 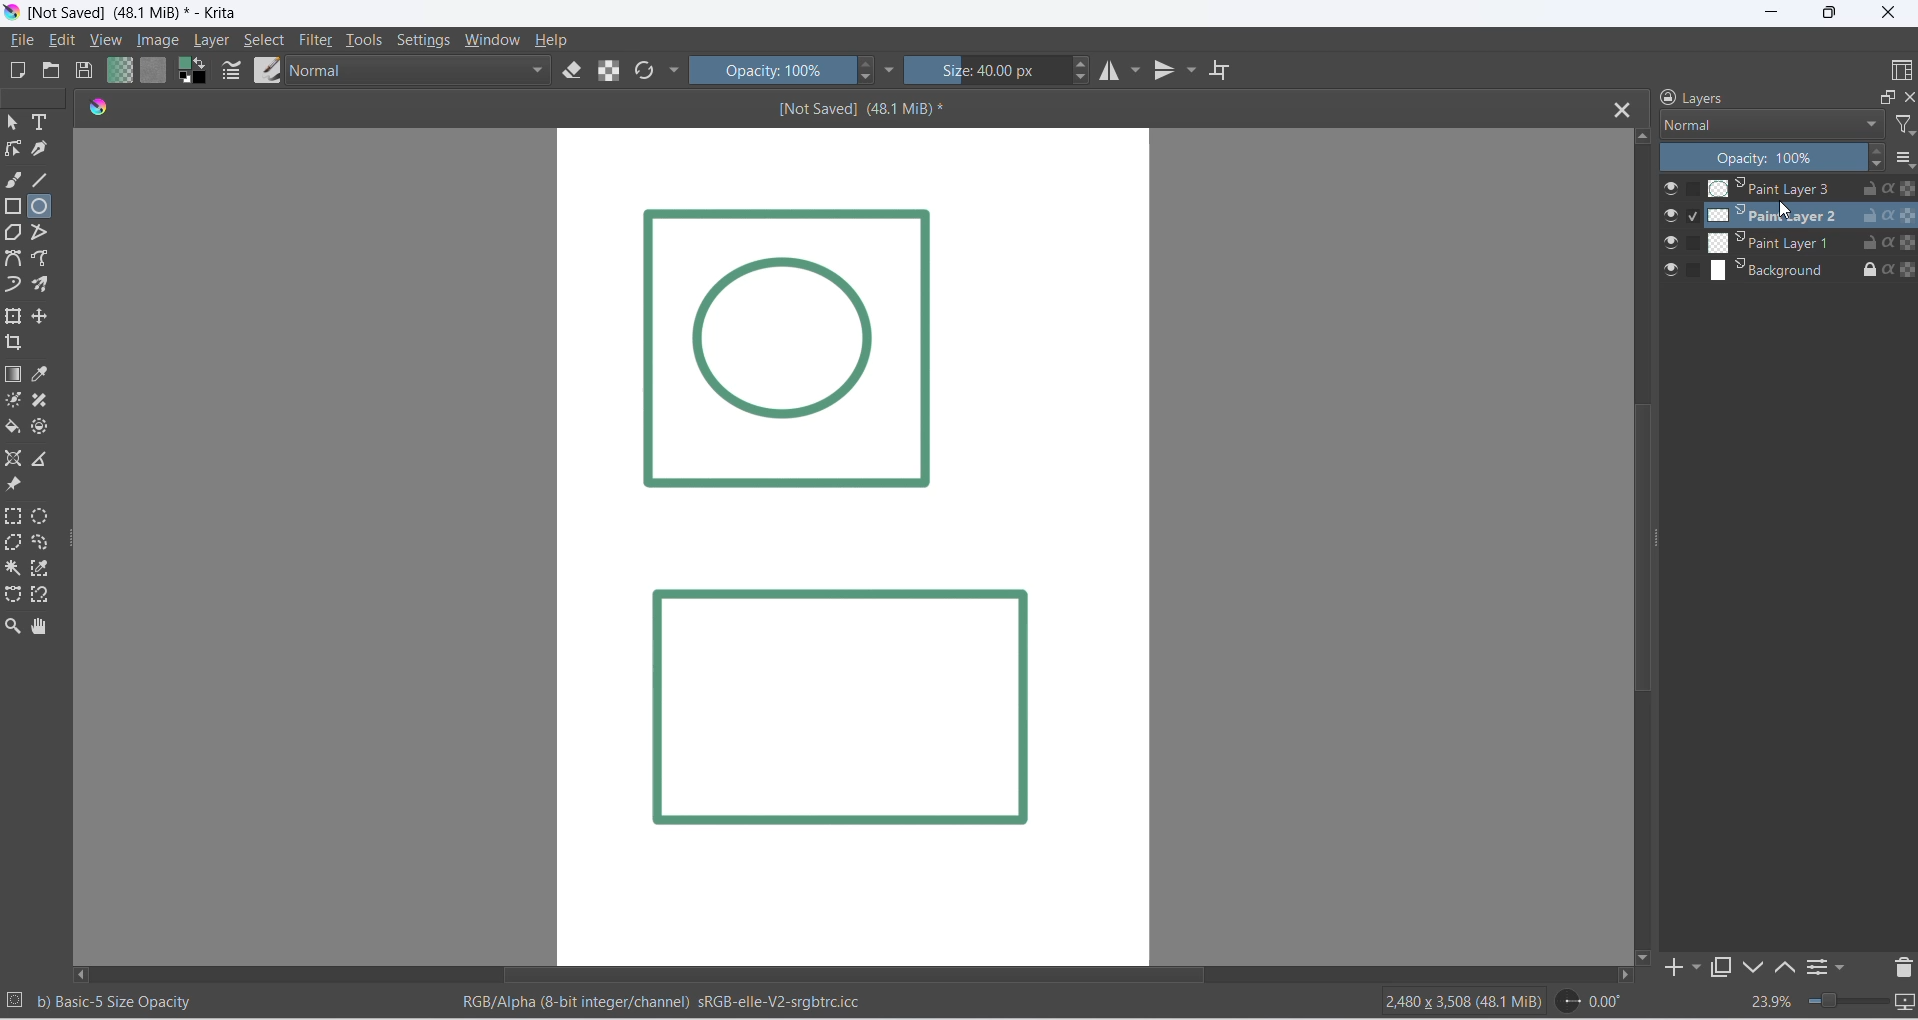 What do you see at coordinates (988, 69) in the screenshot?
I see `size` at bounding box center [988, 69].